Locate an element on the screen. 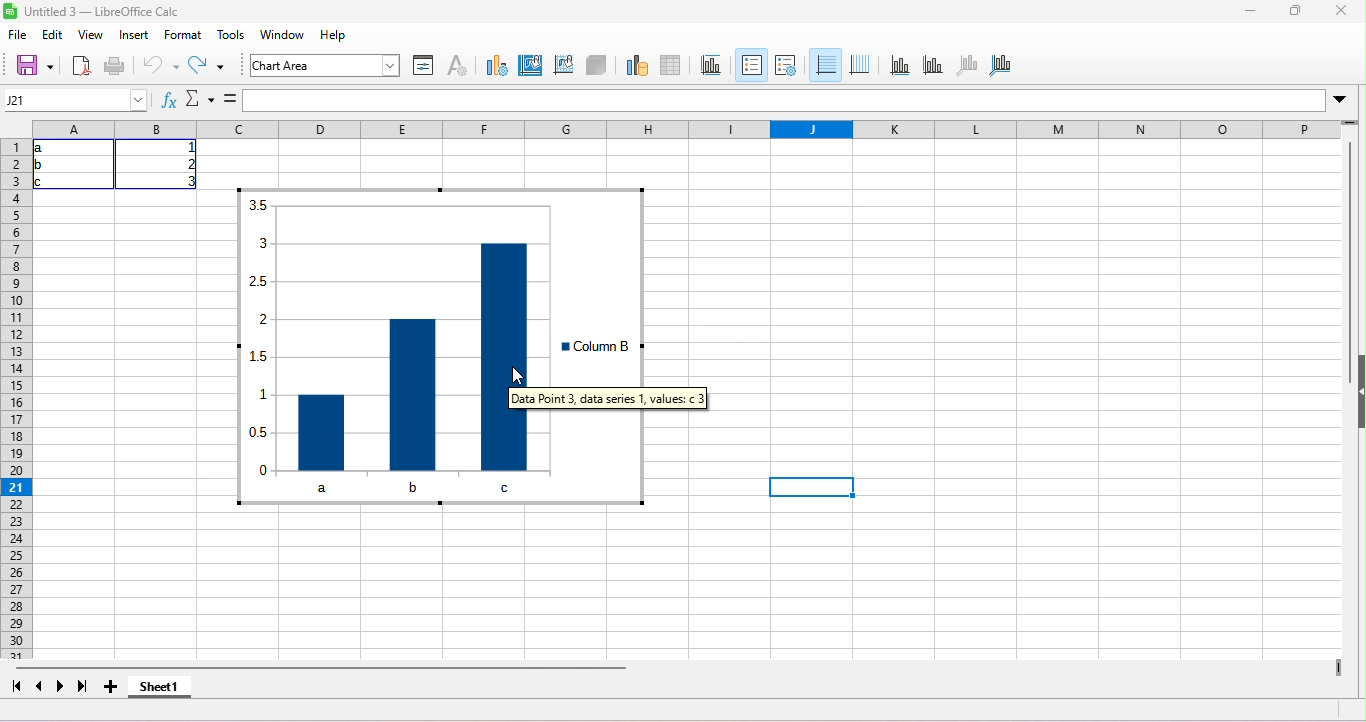 The width and height of the screenshot is (1366, 722). a is located at coordinates (333, 488).